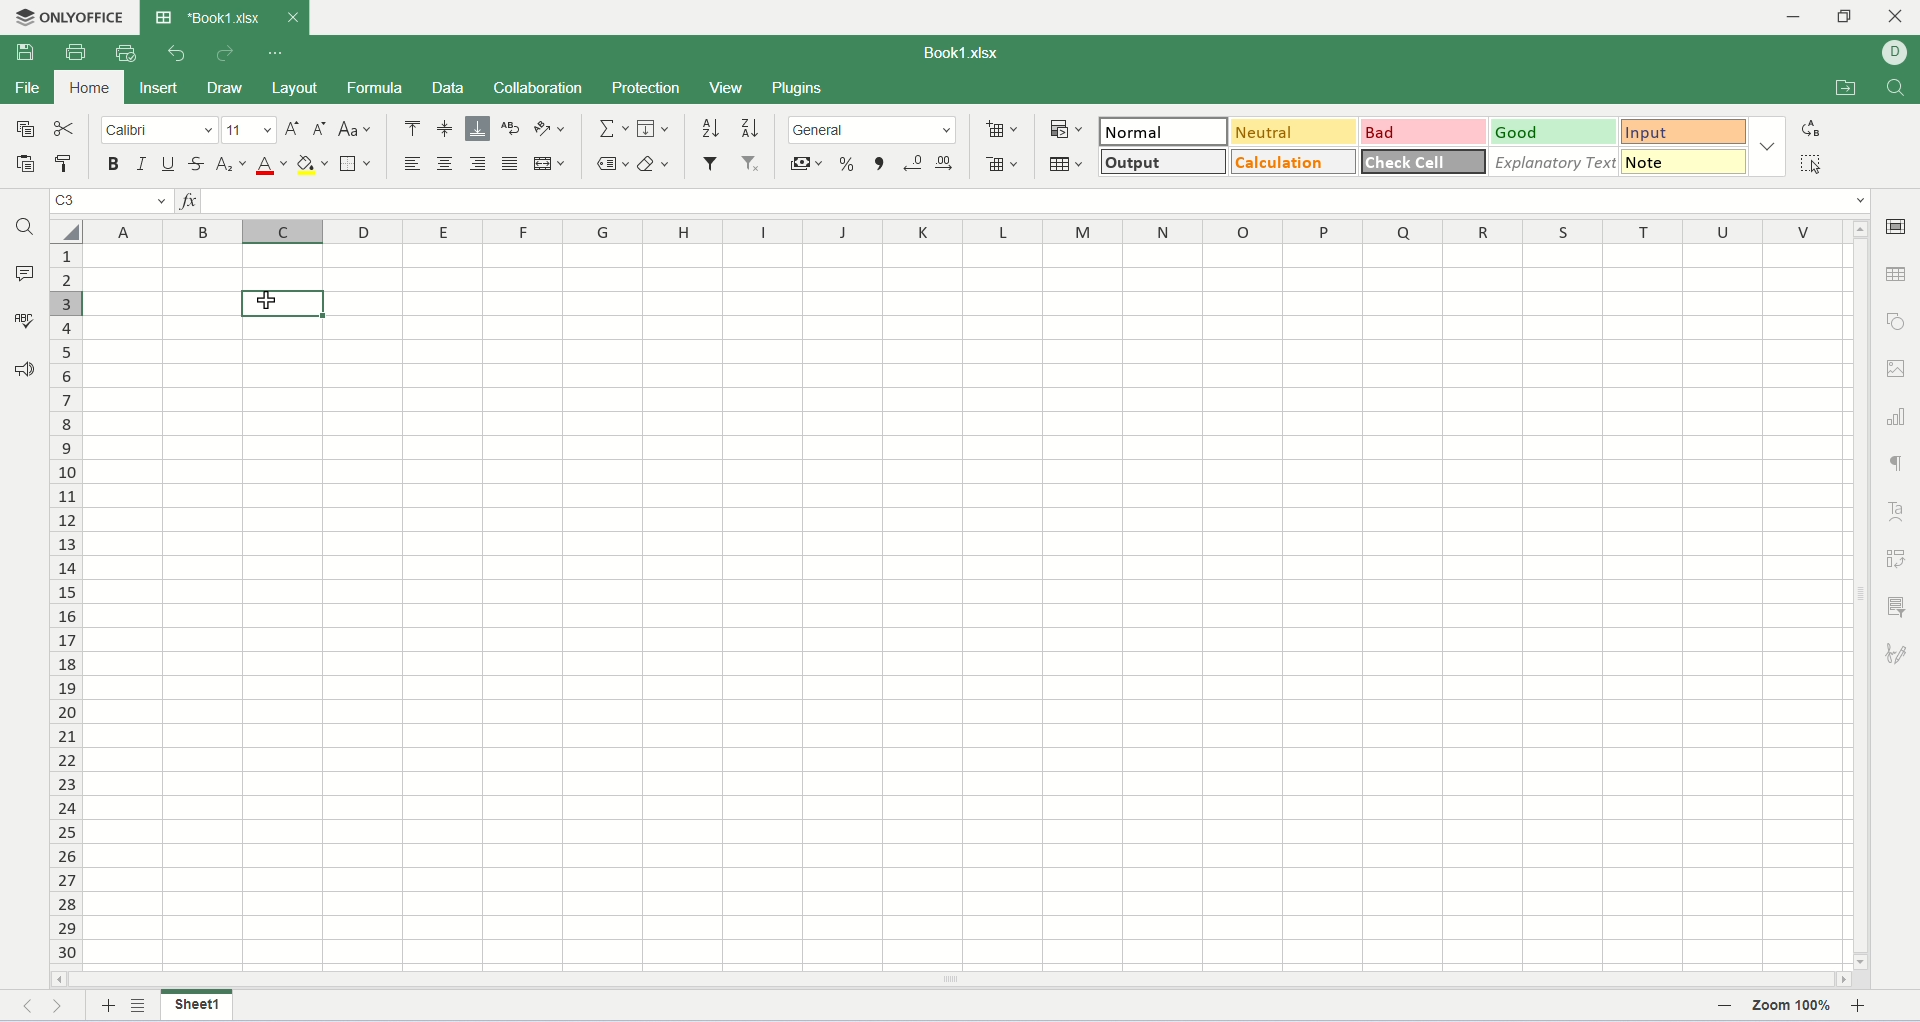 This screenshot has width=1920, height=1022. Describe the element at coordinates (189, 200) in the screenshot. I see `insert function` at that location.